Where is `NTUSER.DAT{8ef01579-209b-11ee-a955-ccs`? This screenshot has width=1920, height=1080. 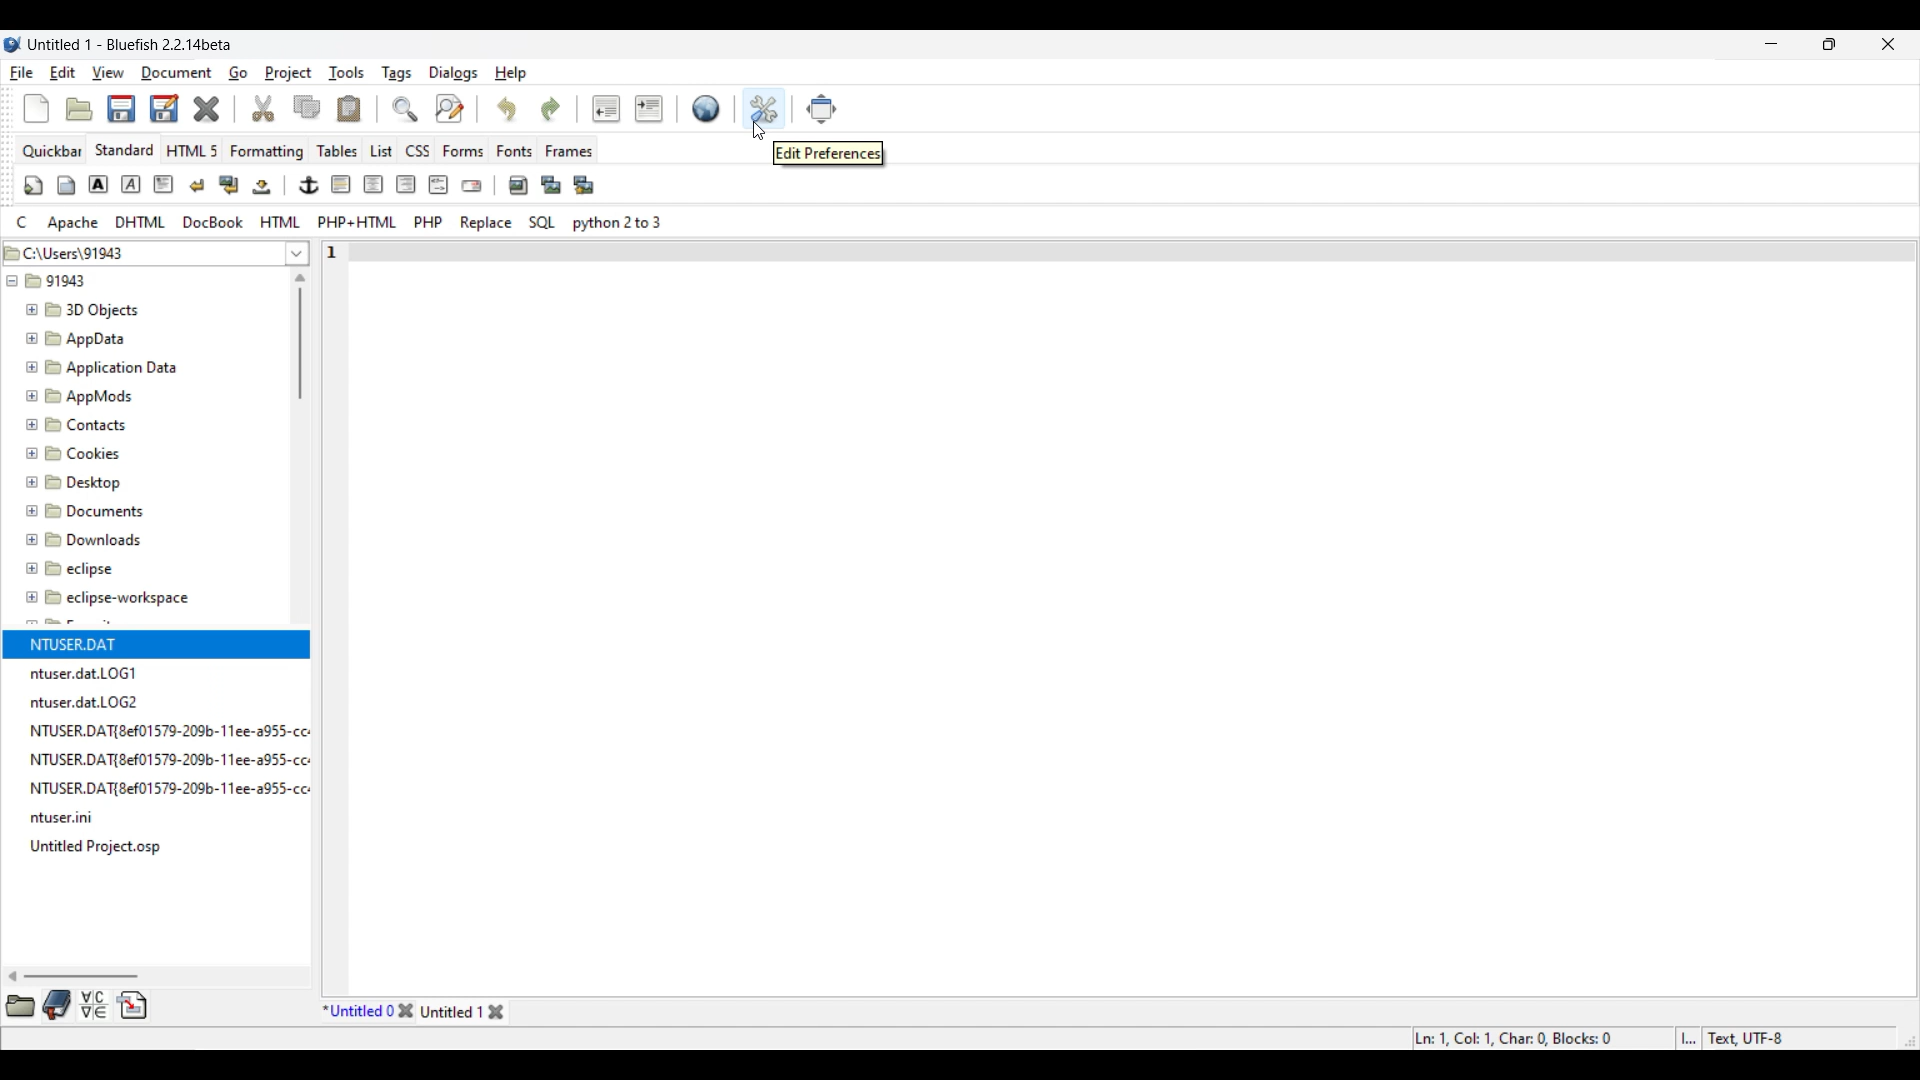
NTUSER.DAT{8ef01579-209b-11ee-a955-ccs is located at coordinates (184, 789).